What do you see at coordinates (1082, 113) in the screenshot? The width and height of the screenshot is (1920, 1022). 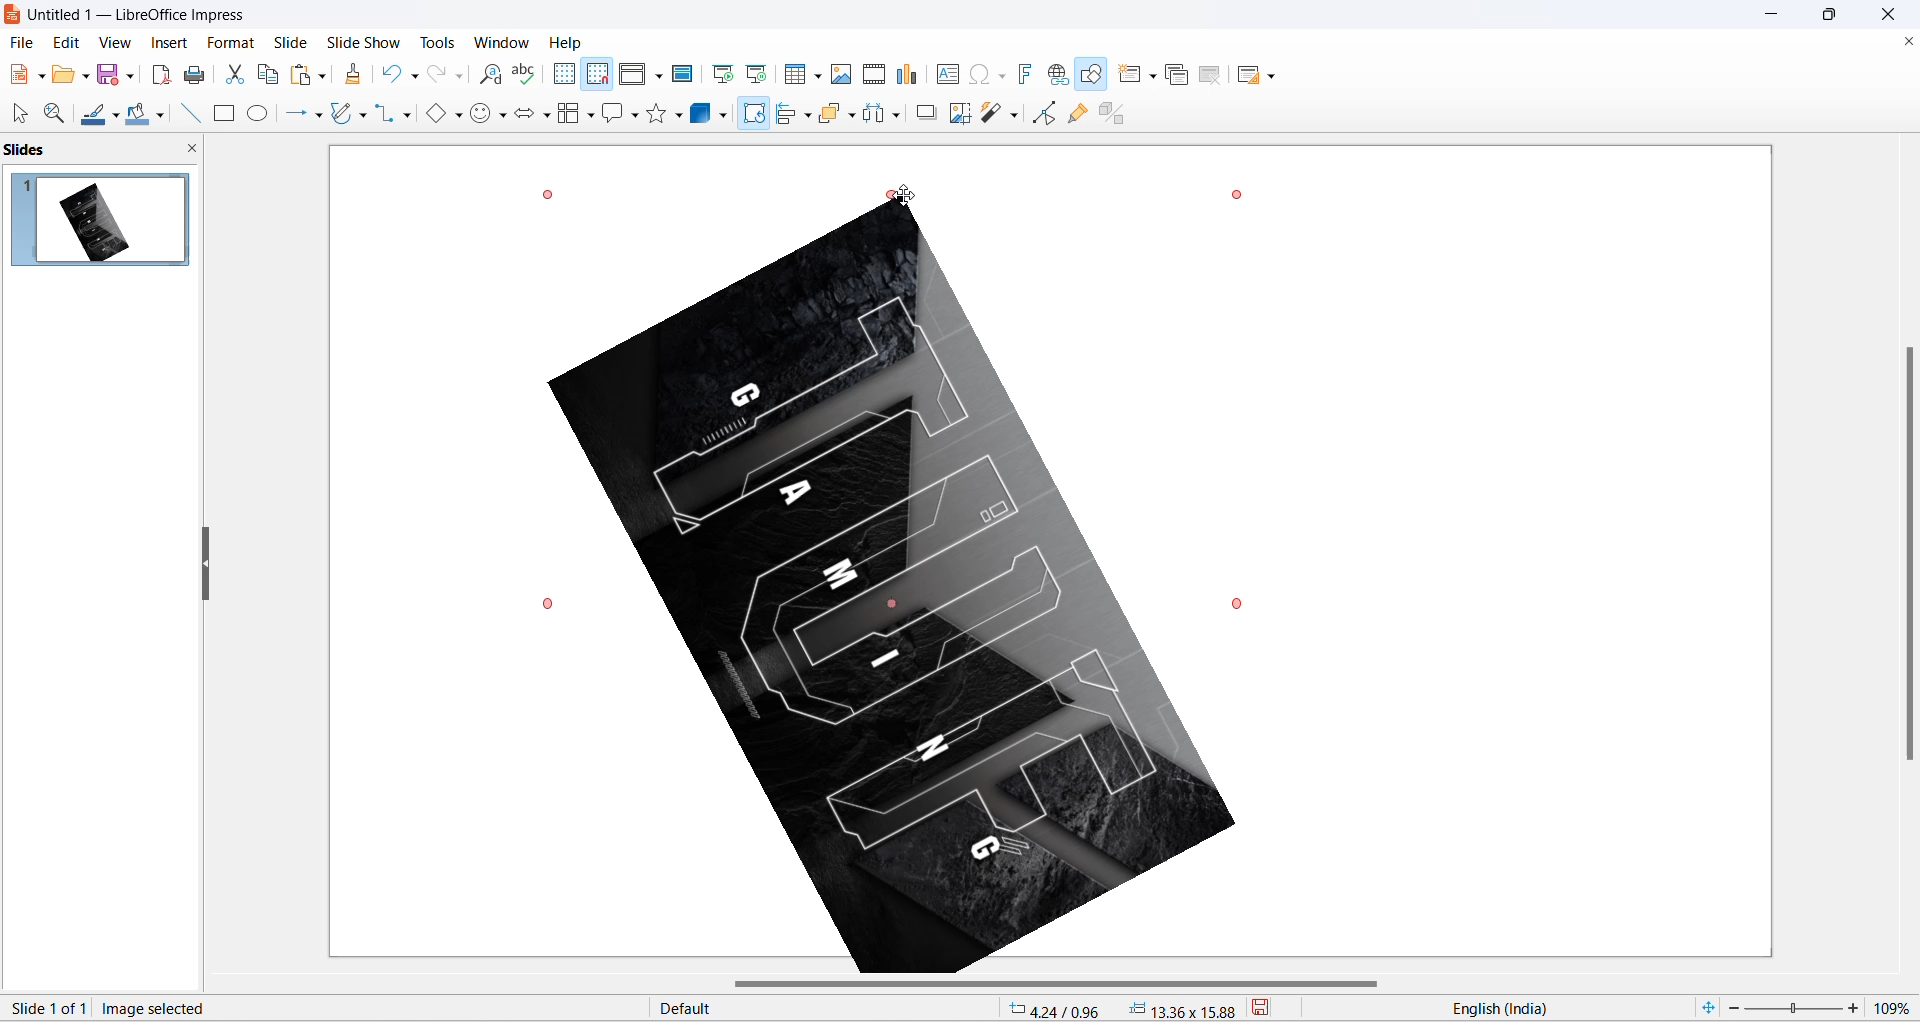 I see `show gluepoint functions` at bounding box center [1082, 113].